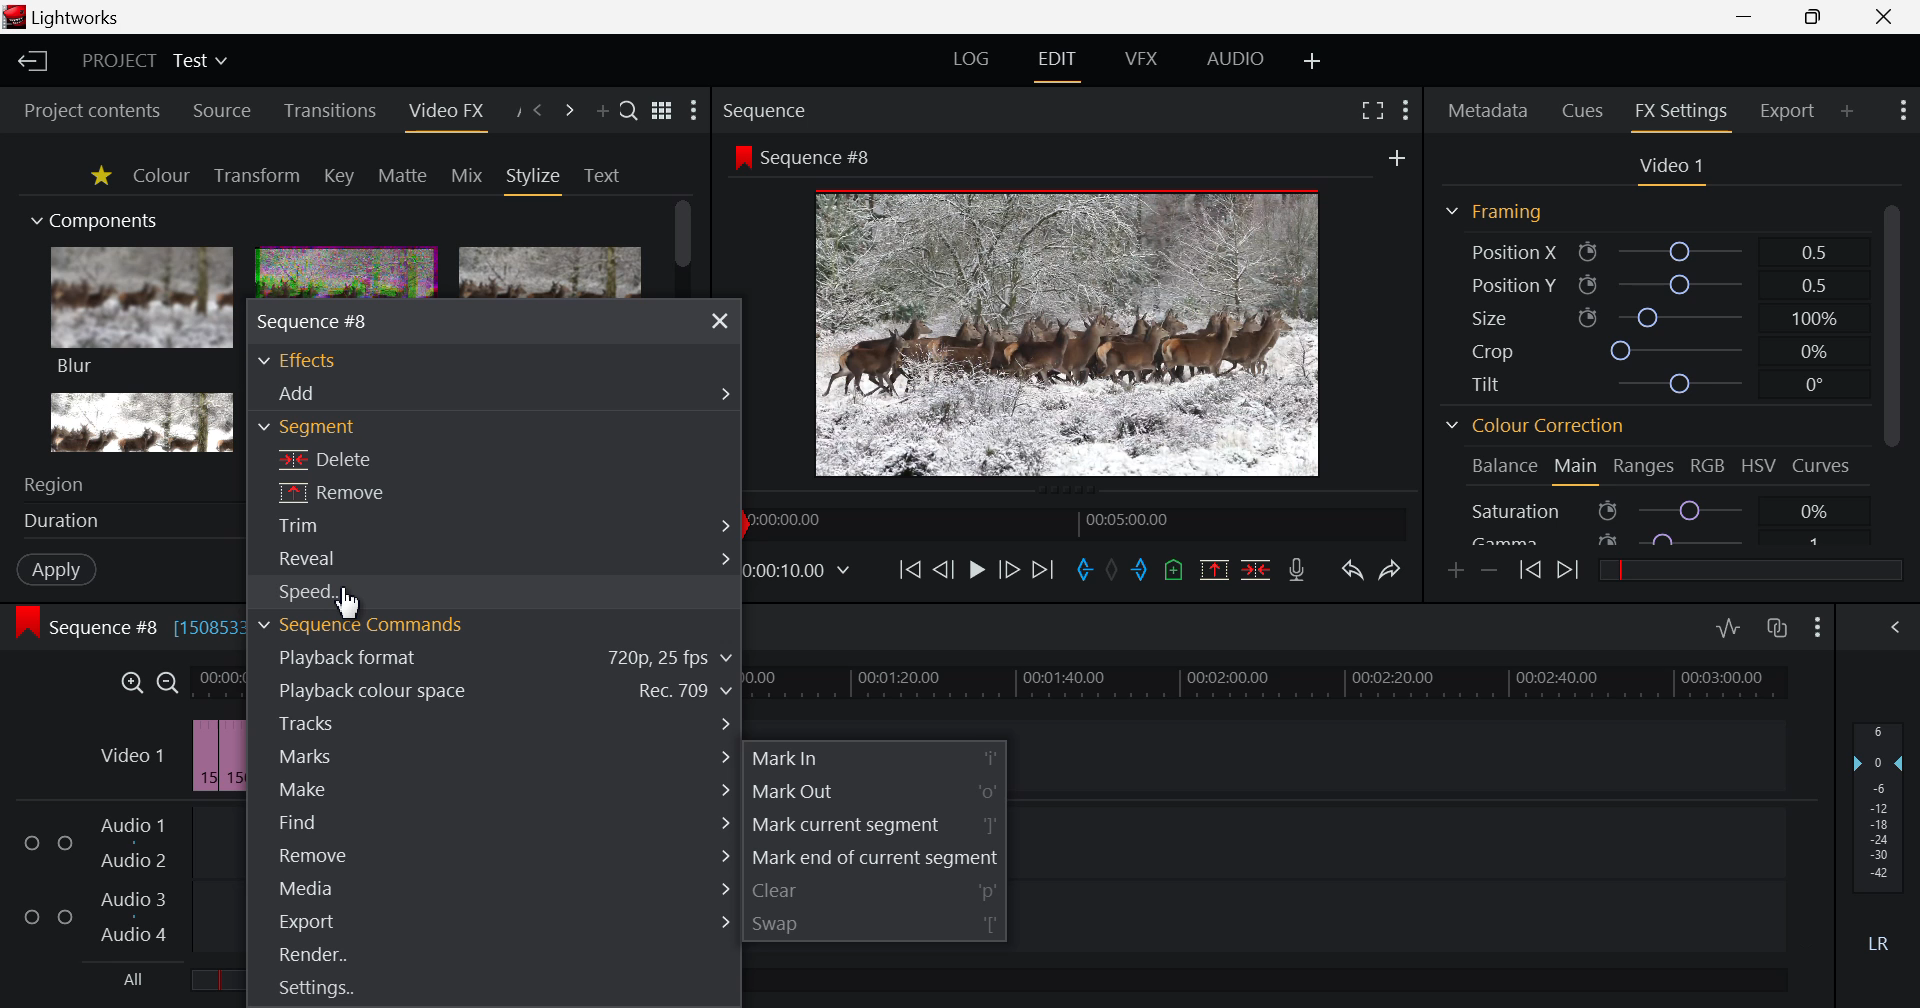  Describe the element at coordinates (169, 683) in the screenshot. I see `Timeline Zoom Out` at that location.